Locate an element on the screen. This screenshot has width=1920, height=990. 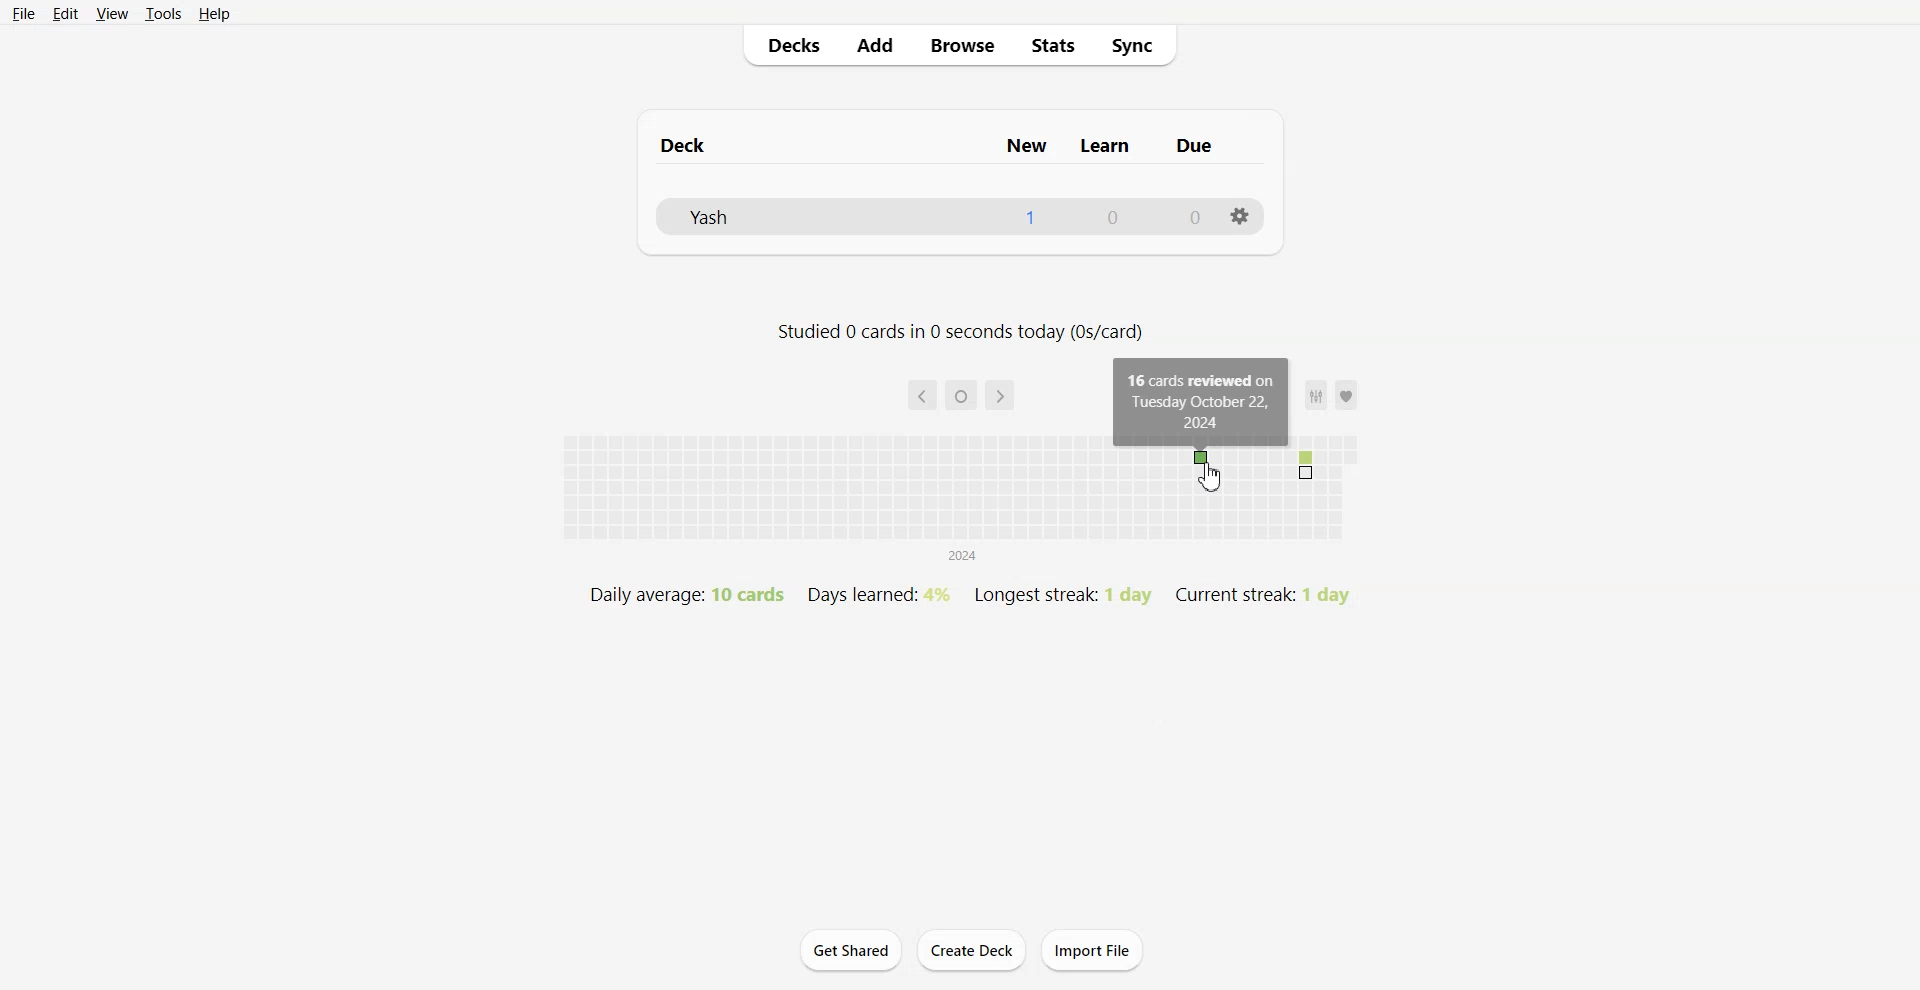
Tools is located at coordinates (163, 14).